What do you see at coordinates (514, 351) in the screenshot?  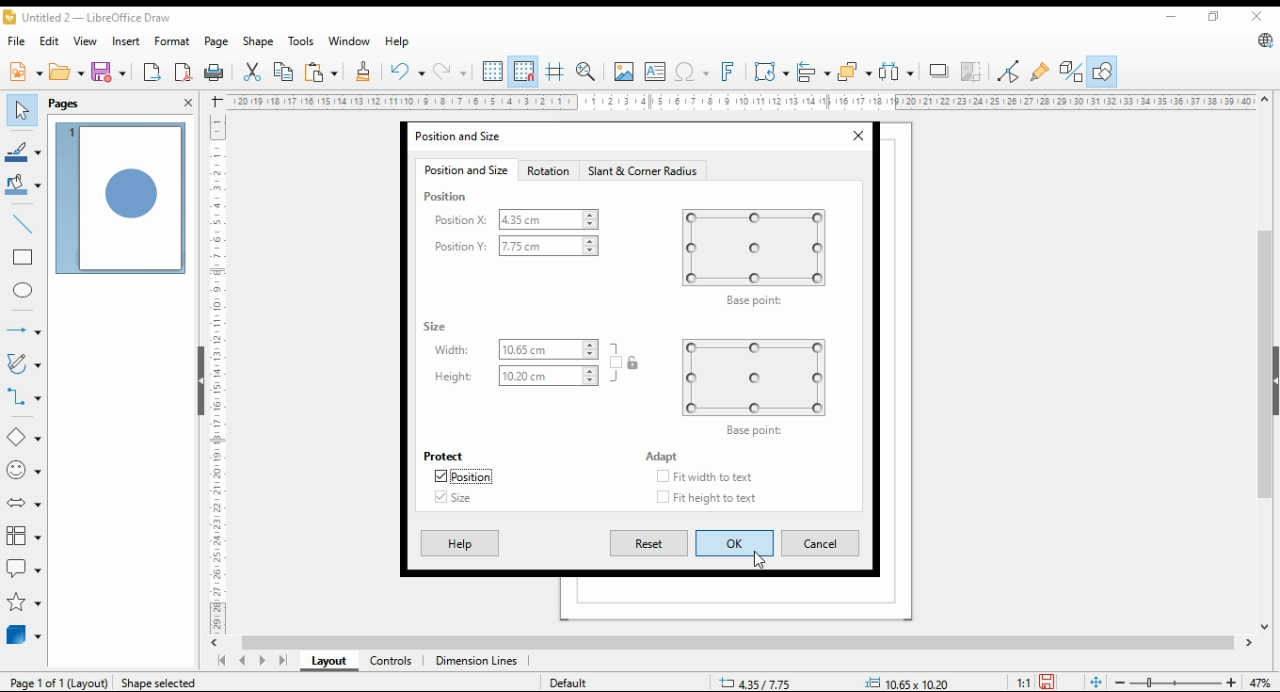 I see `width: 10.65cm` at bounding box center [514, 351].